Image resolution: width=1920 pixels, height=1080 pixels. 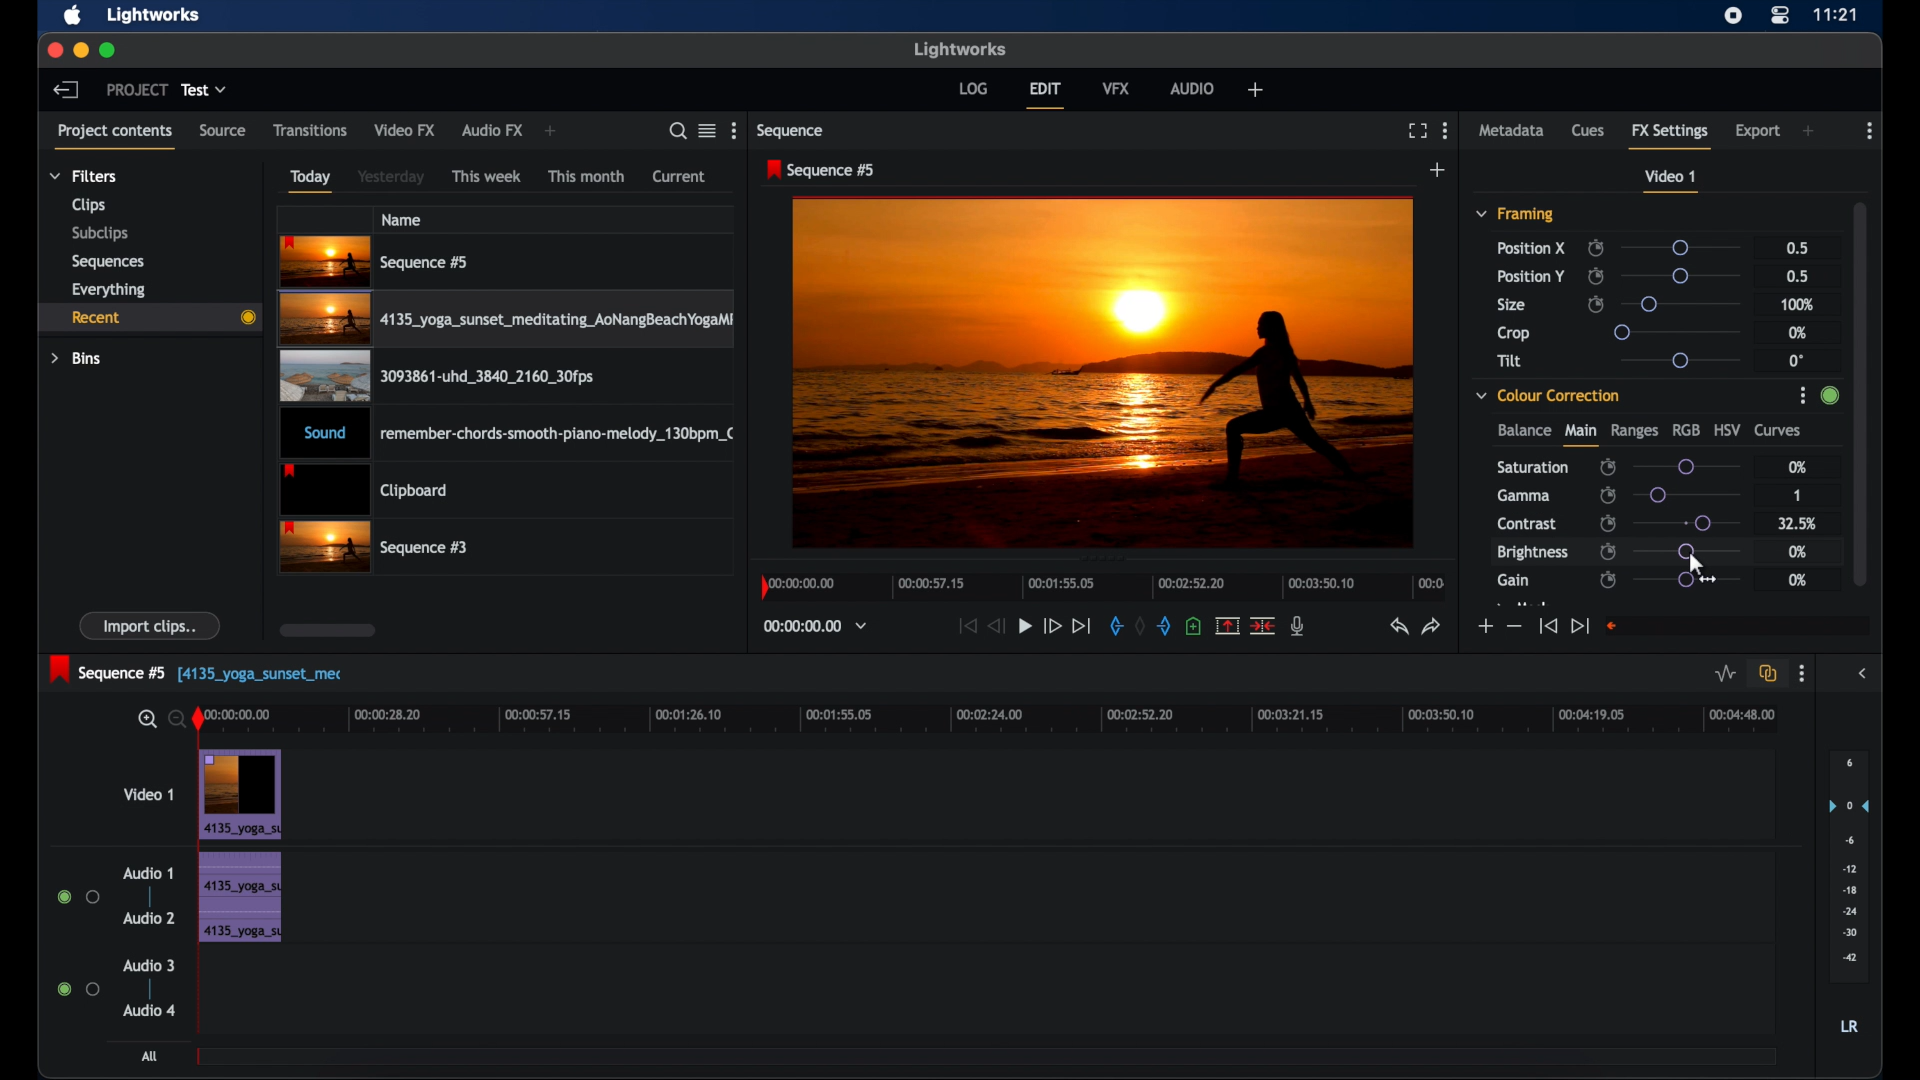 I want to click on slider, so click(x=1685, y=467).